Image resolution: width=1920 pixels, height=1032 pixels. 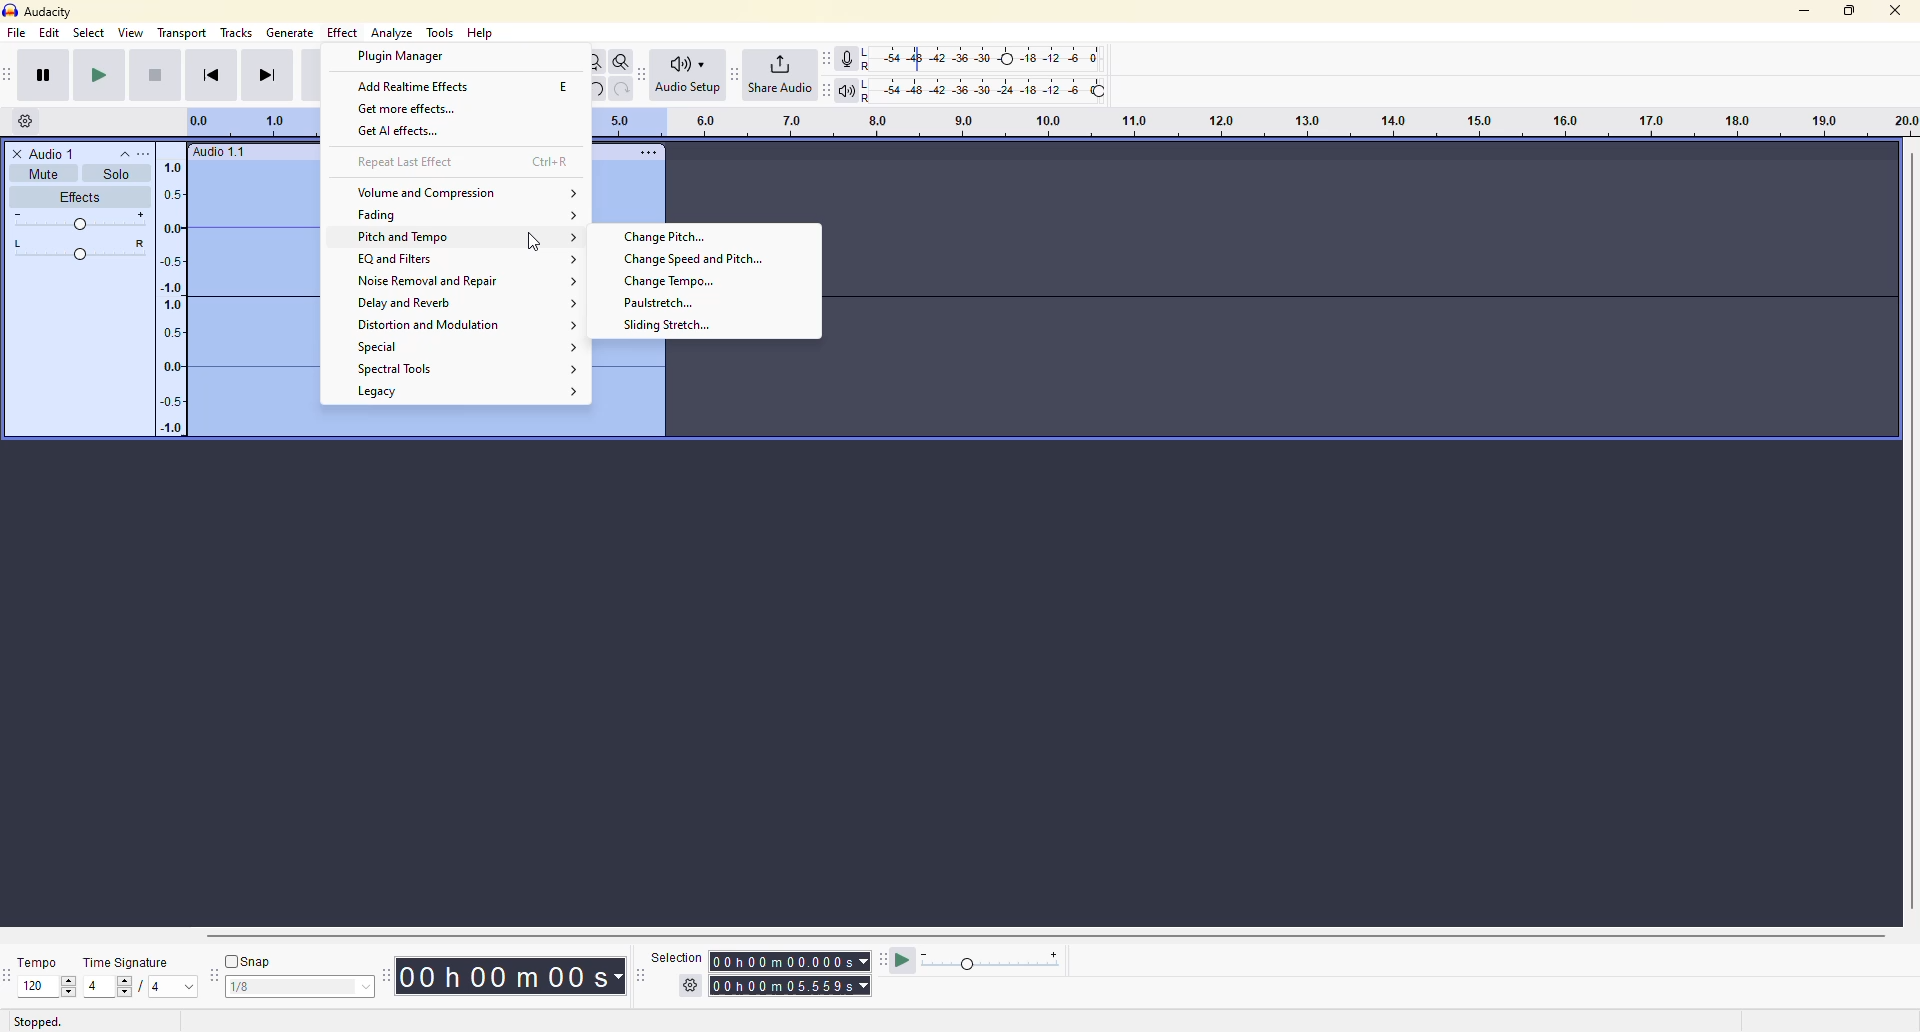 I want to click on solo, so click(x=116, y=173).